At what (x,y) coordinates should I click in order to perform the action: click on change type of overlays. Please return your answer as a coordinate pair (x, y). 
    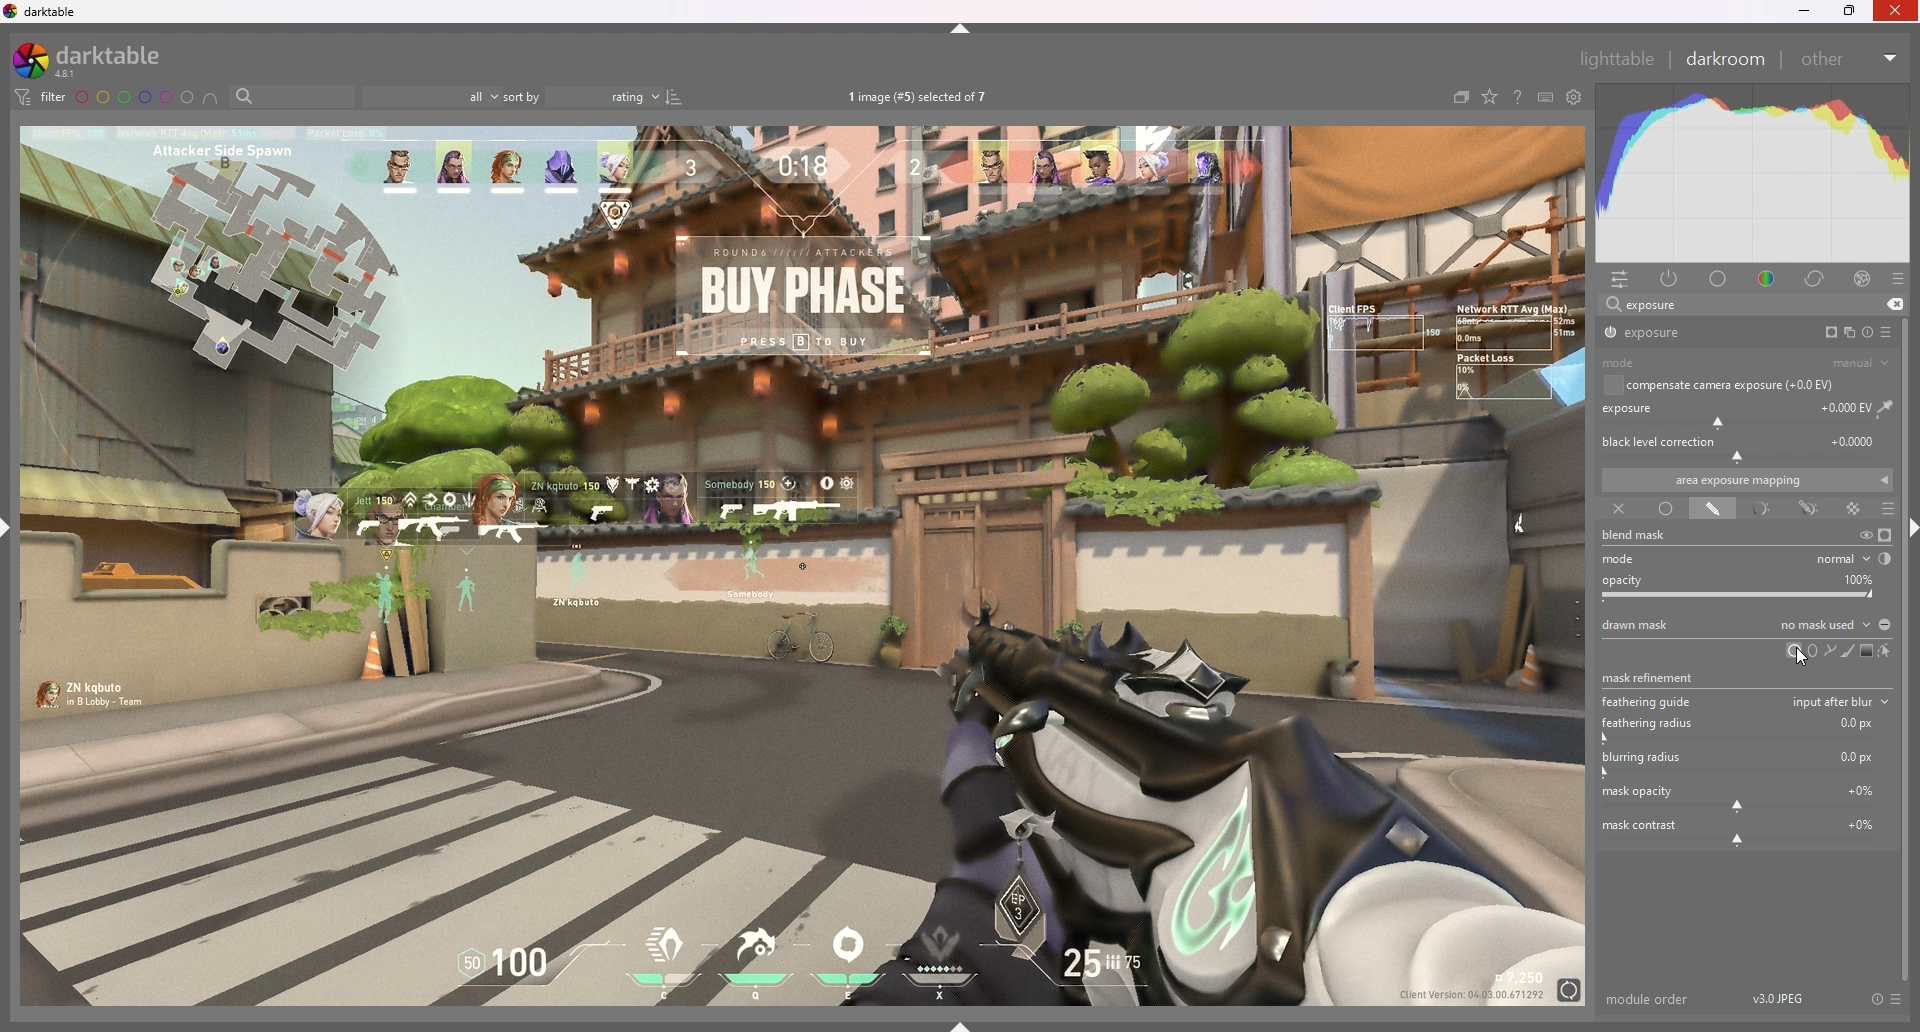
    Looking at the image, I should click on (1491, 97).